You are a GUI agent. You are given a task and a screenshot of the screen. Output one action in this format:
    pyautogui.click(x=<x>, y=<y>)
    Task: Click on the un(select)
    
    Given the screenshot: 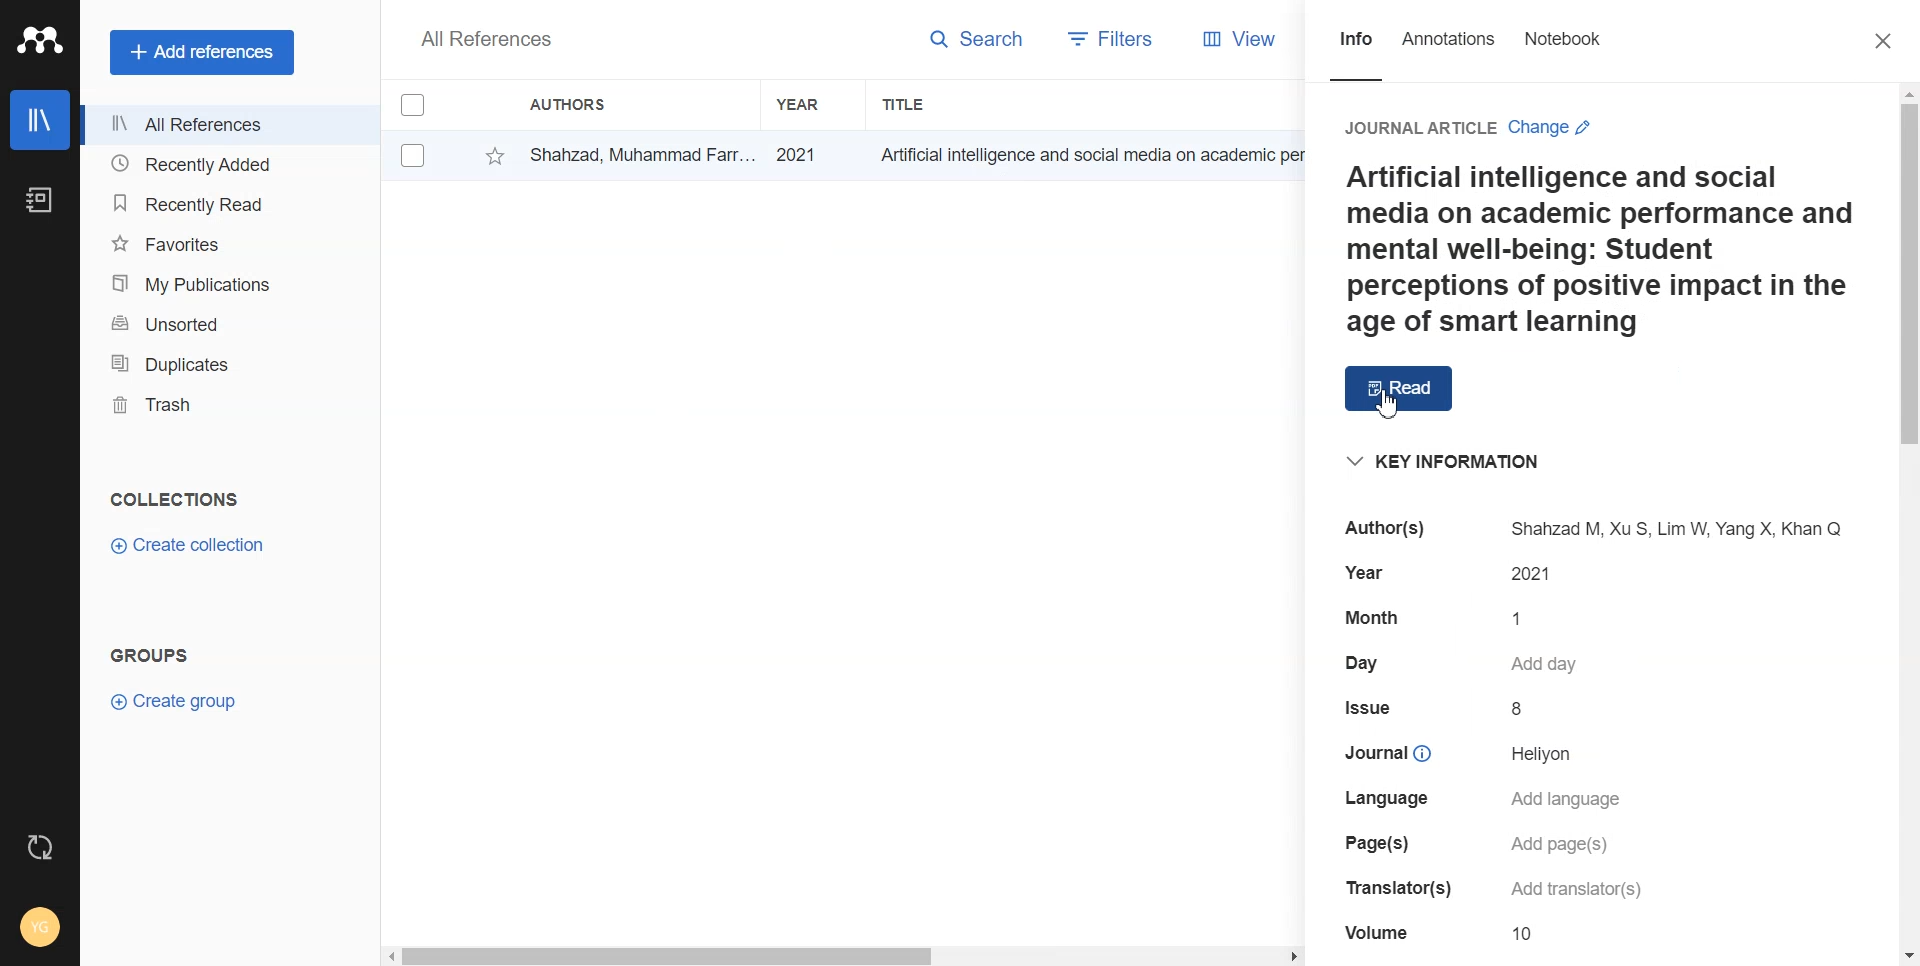 What is the action you would take?
    pyautogui.click(x=413, y=155)
    